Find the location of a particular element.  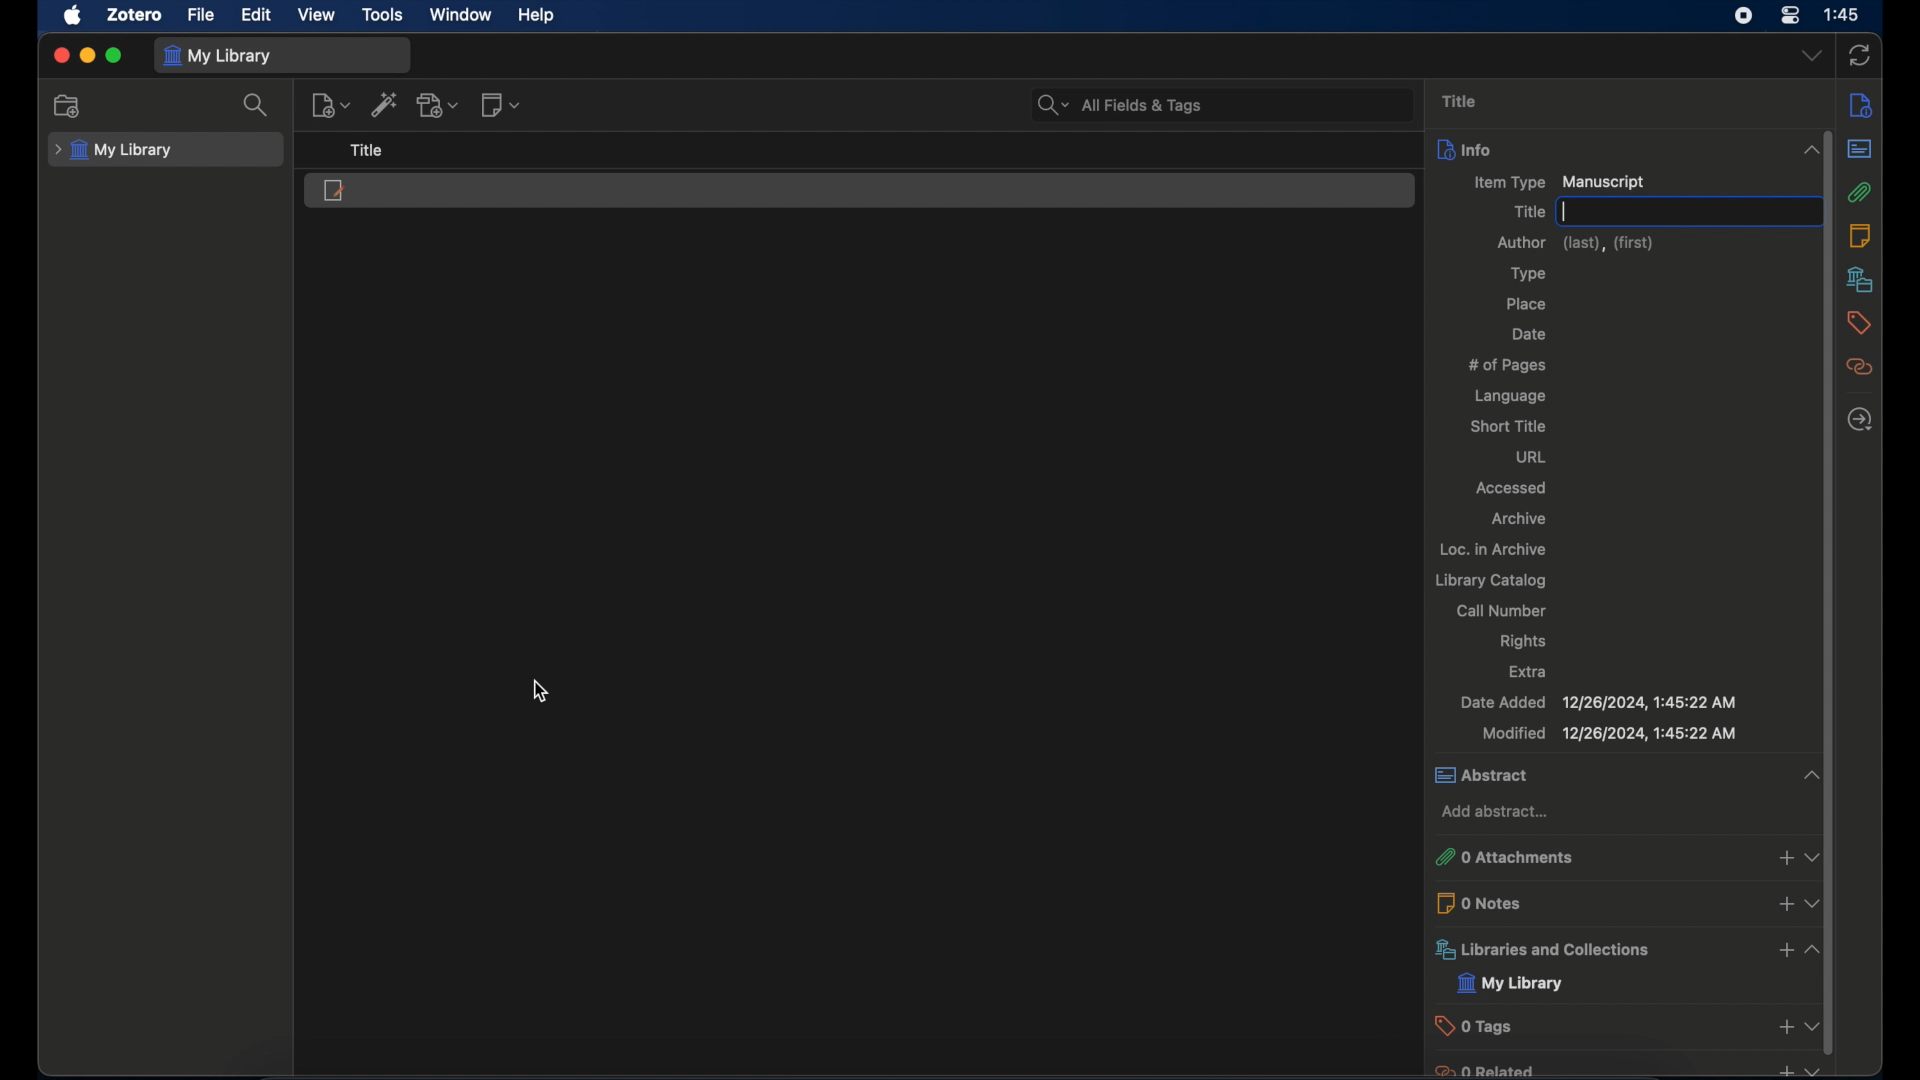

add abstract is located at coordinates (1498, 812).